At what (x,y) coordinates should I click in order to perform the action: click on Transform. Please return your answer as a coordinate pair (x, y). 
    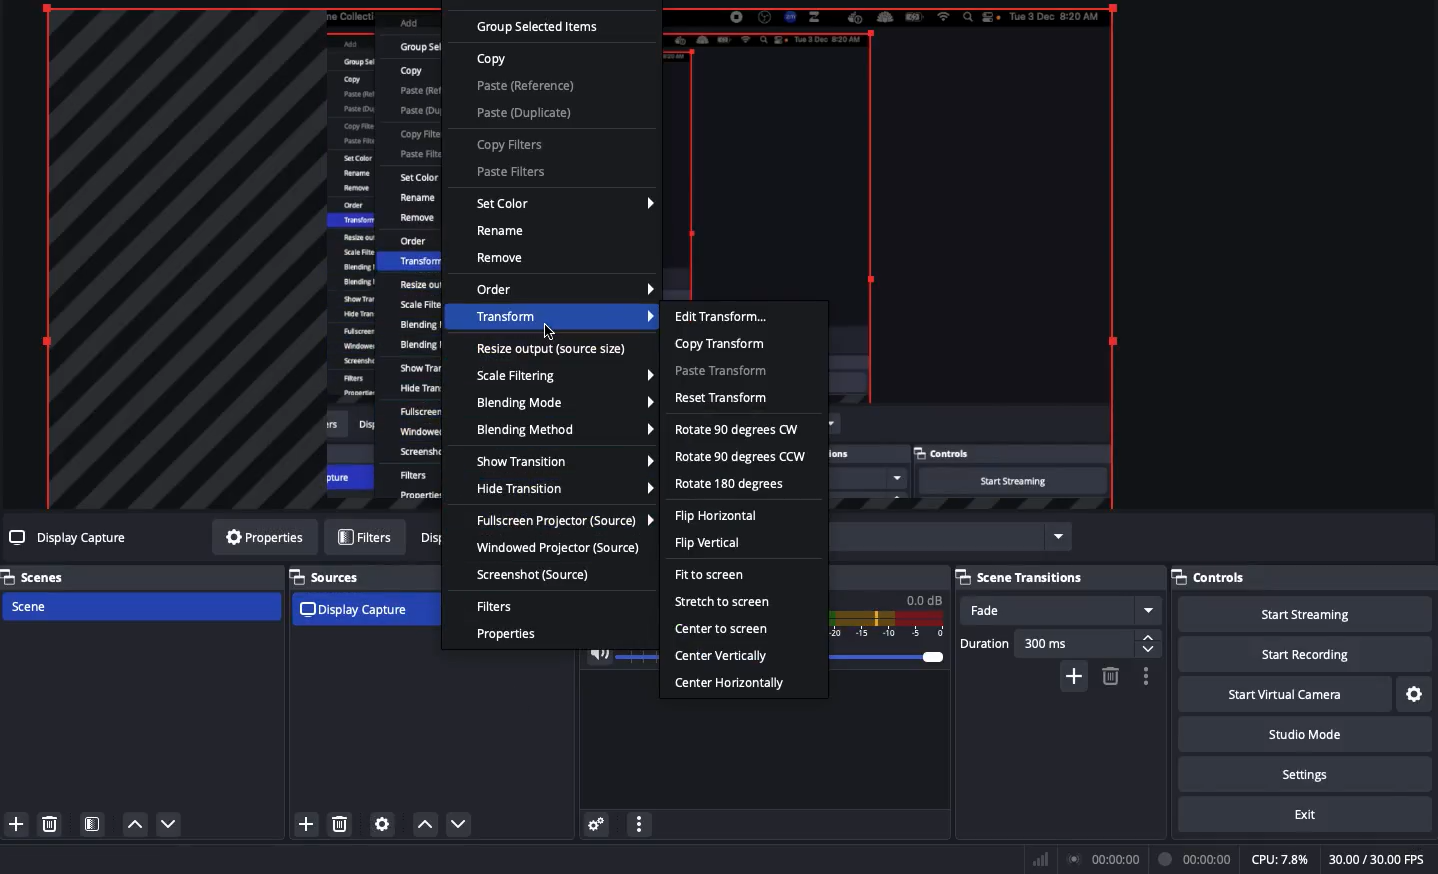
    Looking at the image, I should click on (564, 319).